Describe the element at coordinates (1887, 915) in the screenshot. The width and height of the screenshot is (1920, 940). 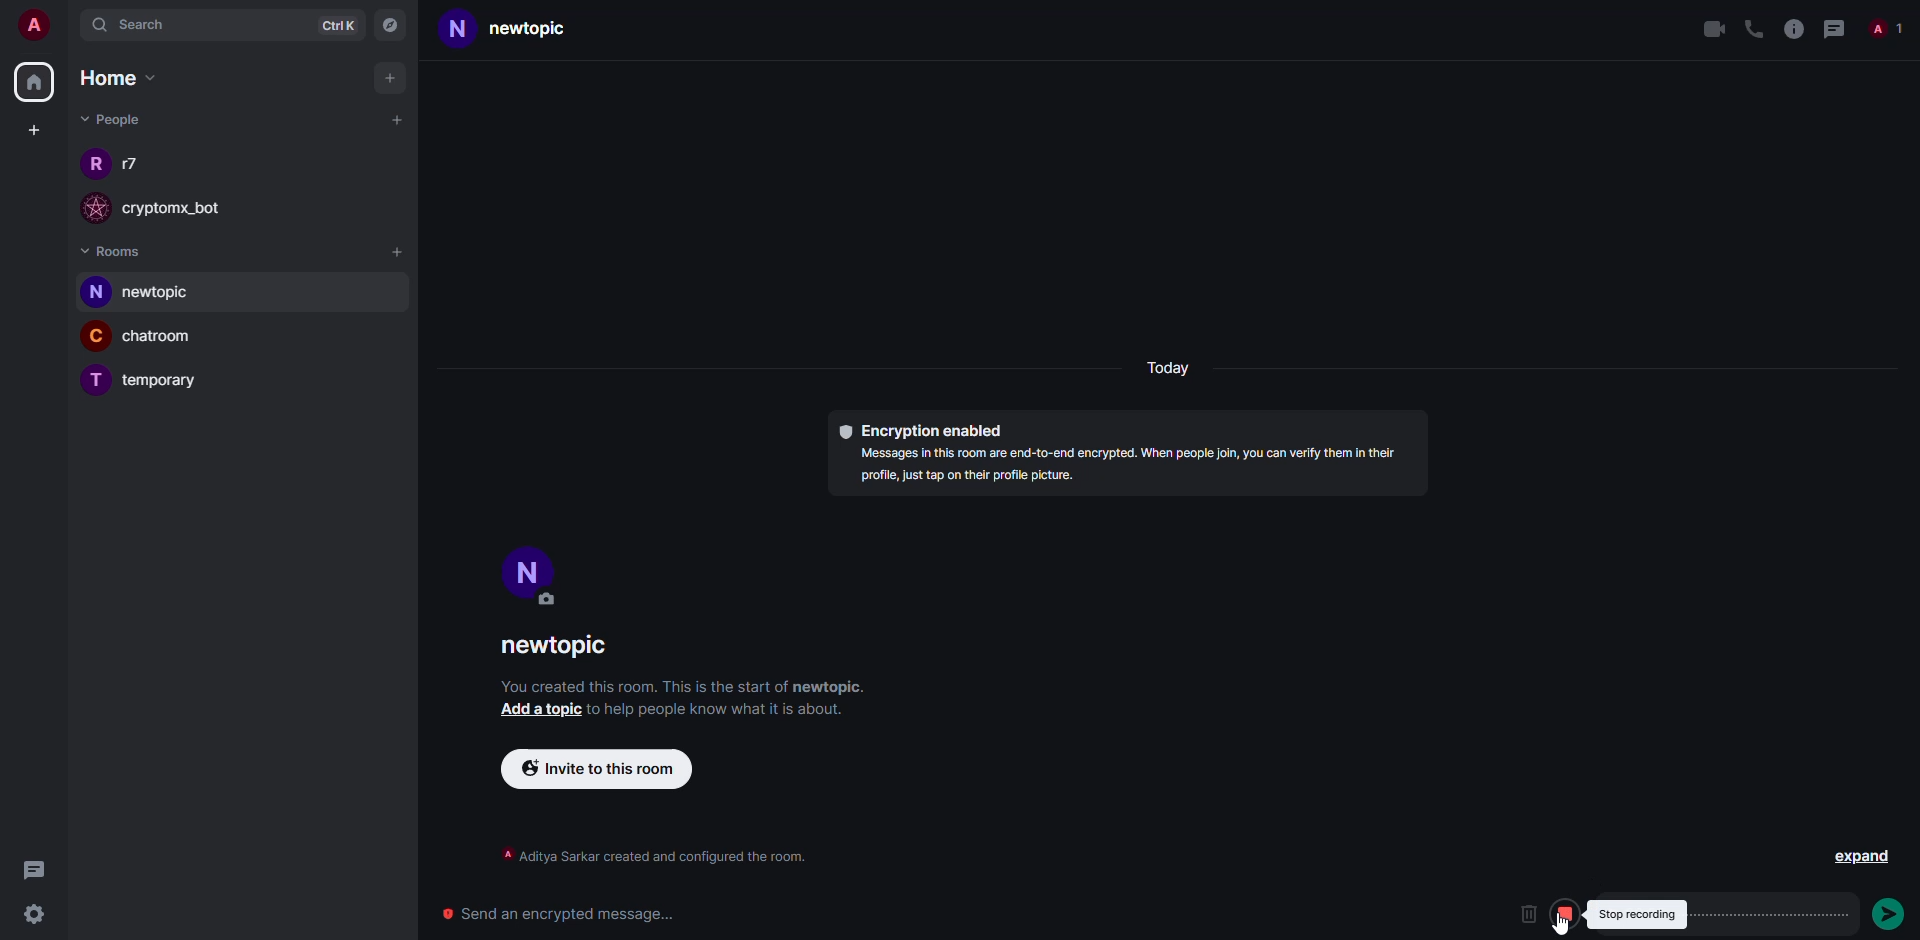
I see `send` at that location.